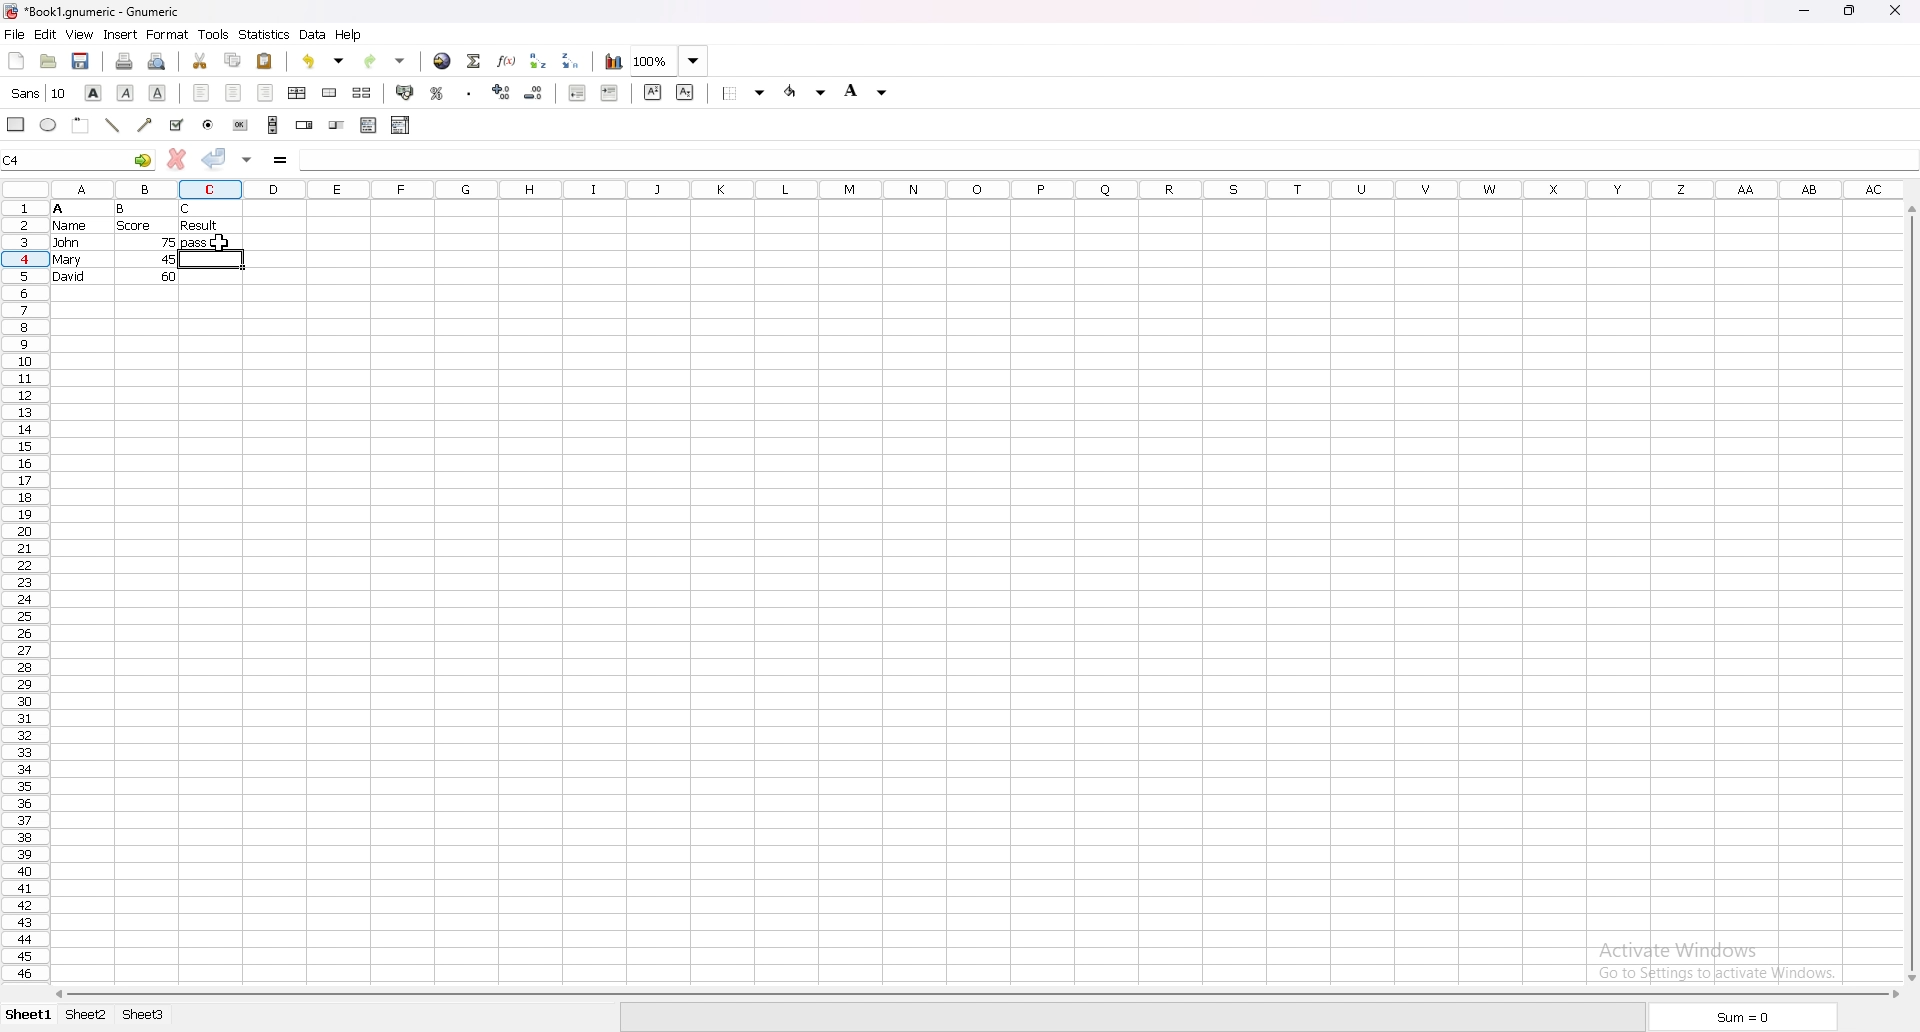 Image resolution: width=1920 pixels, height=1032 pixels. I want to click on italic, so click(128, 93).